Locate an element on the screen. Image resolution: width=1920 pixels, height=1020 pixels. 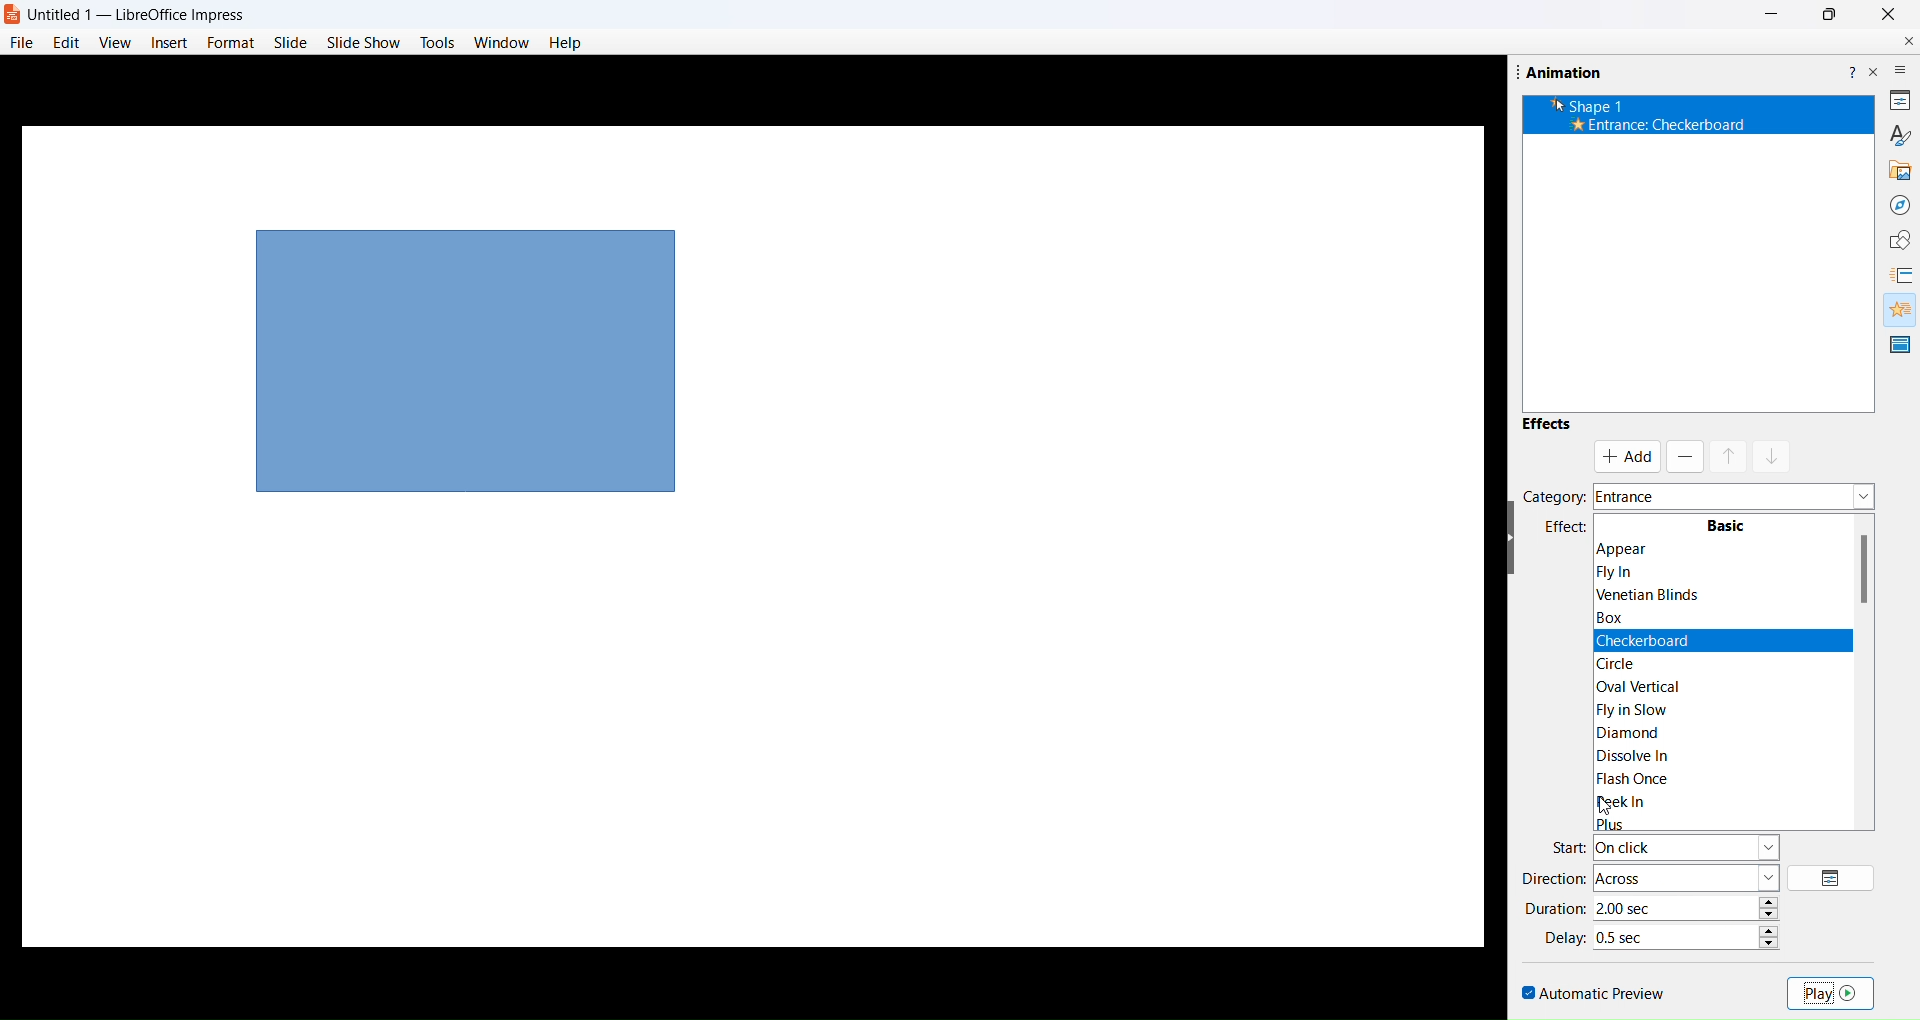
category is located at coordinates (1554, 496).